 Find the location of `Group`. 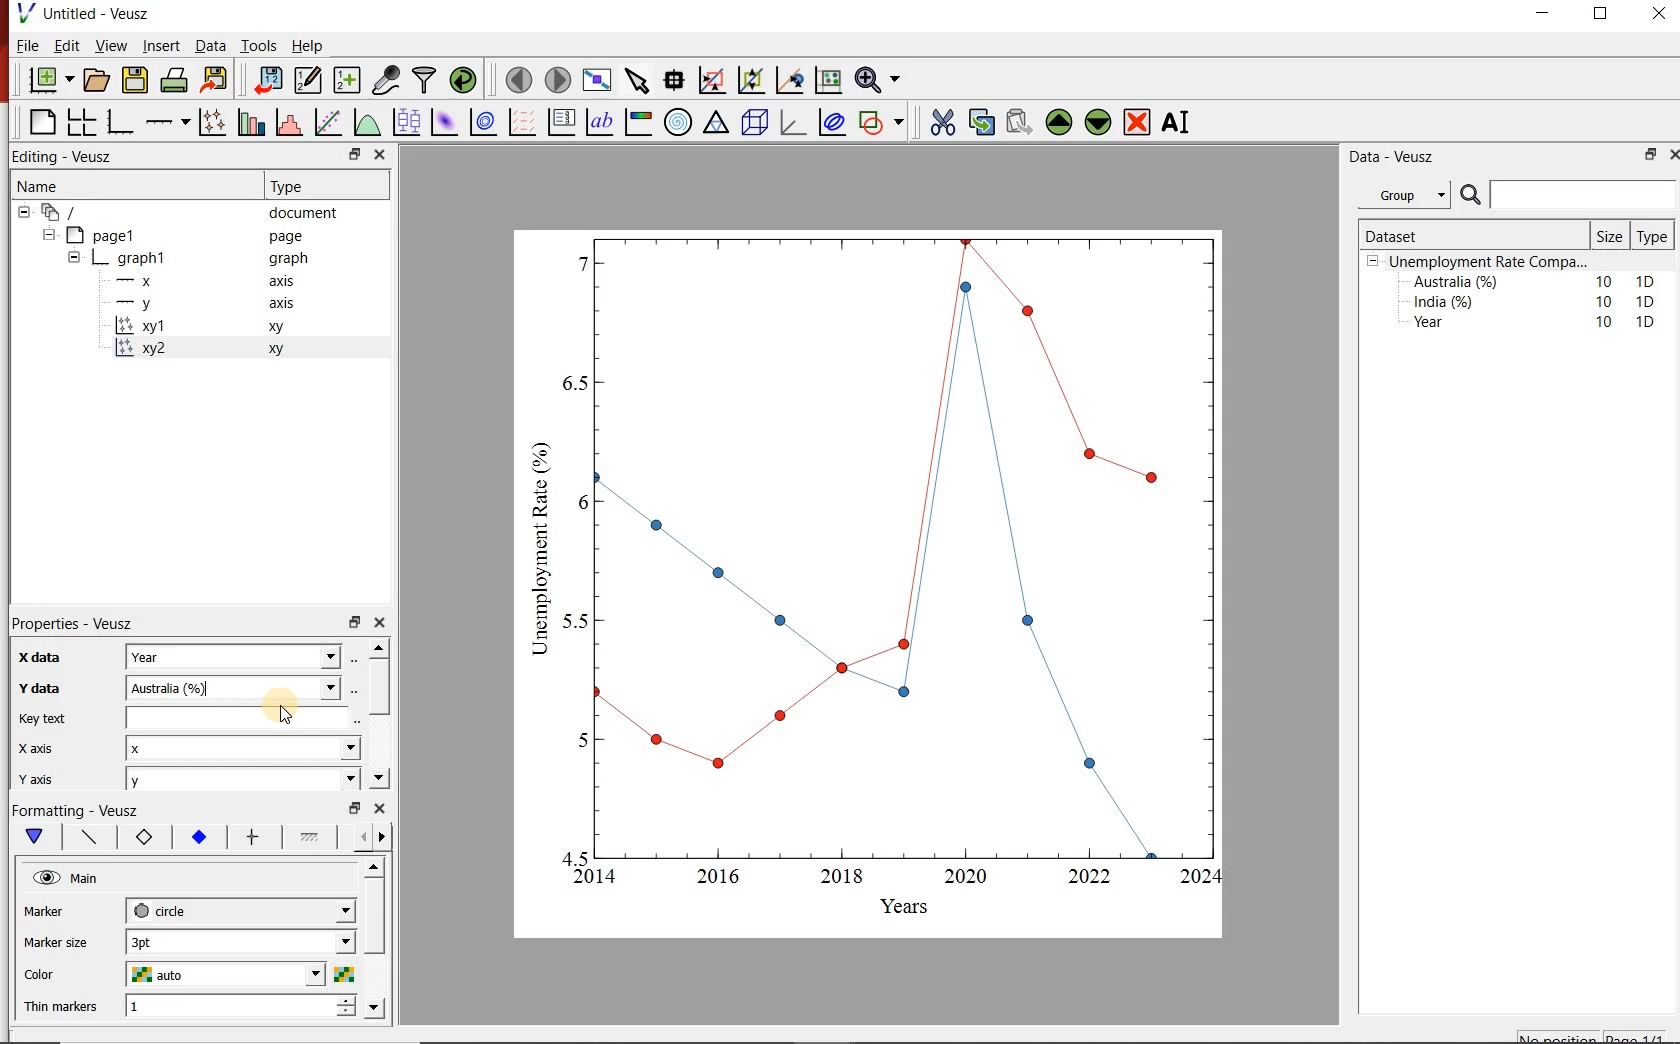

Group is located at coordinates (1407, 195).